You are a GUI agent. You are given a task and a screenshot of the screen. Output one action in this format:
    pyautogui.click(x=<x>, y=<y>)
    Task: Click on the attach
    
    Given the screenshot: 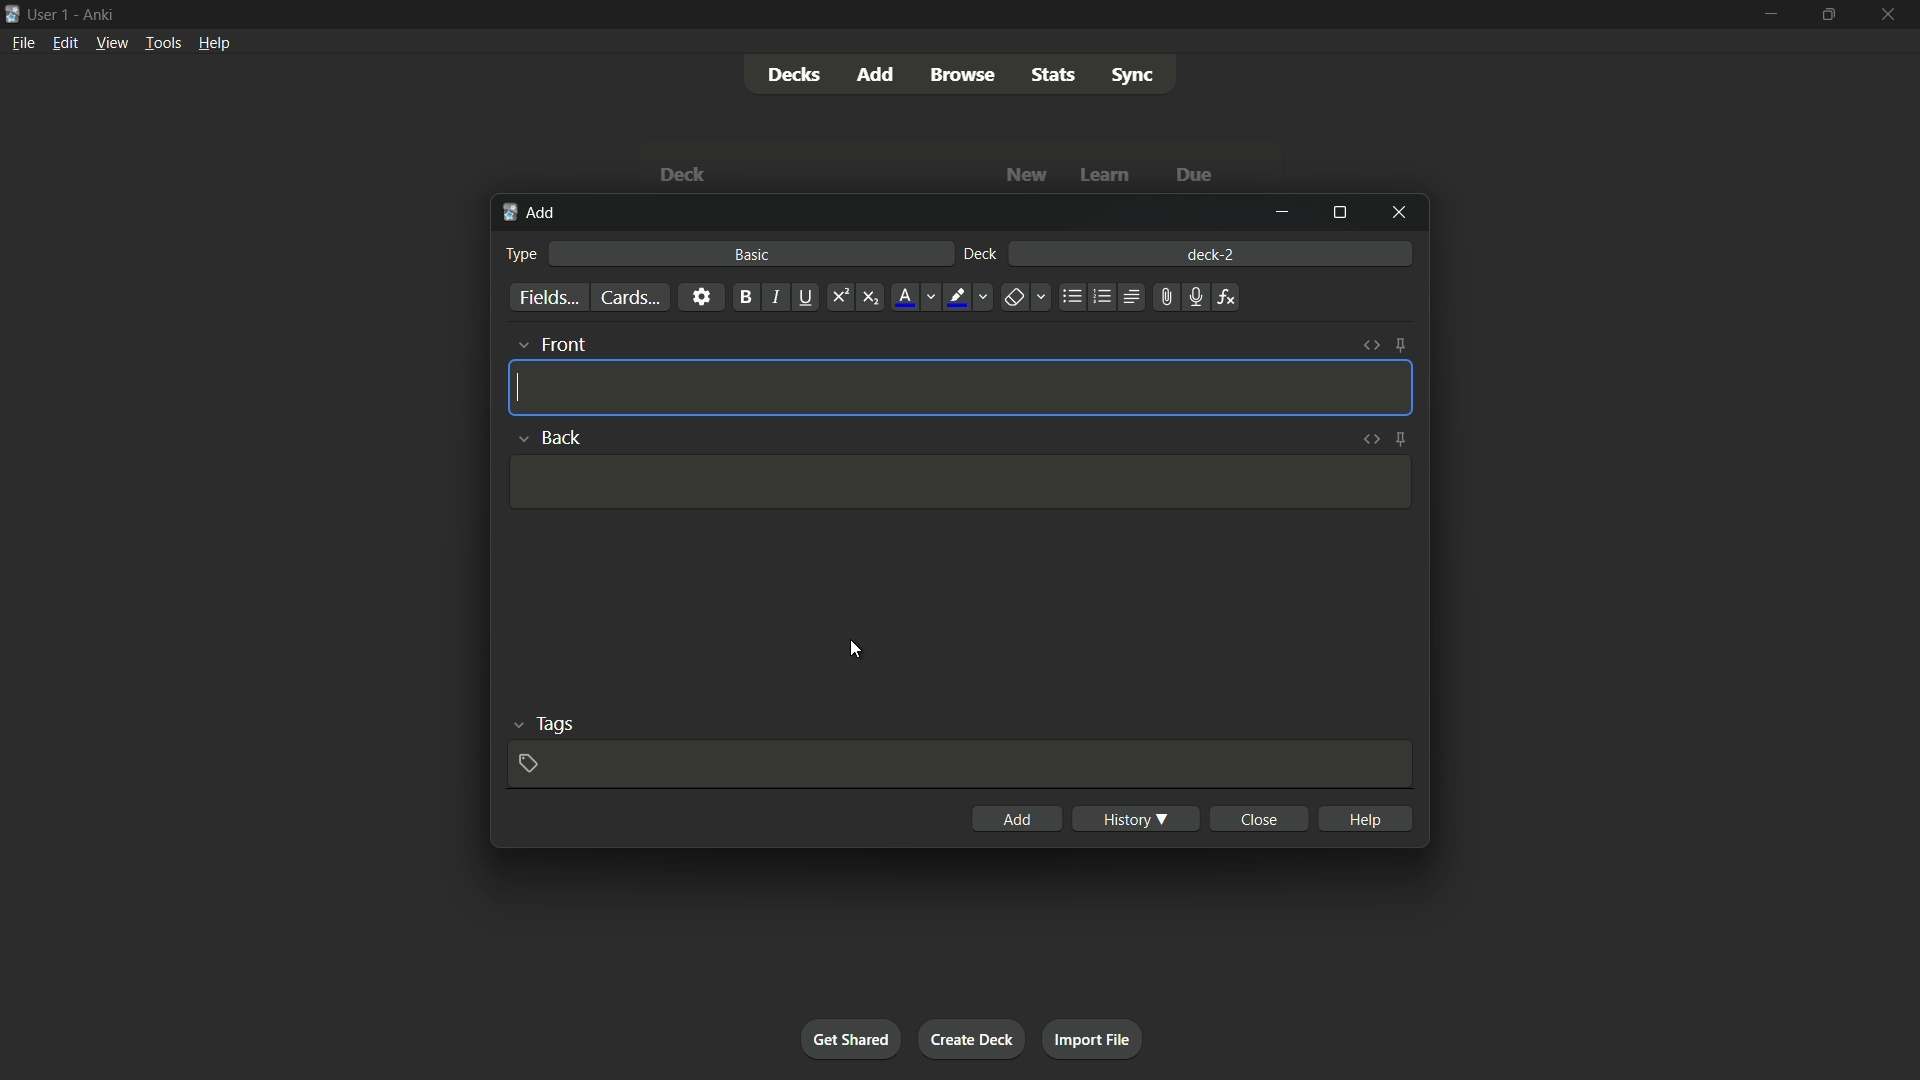 What is the action you would take?
    pyautogui.click(x=1167, y=296)
    